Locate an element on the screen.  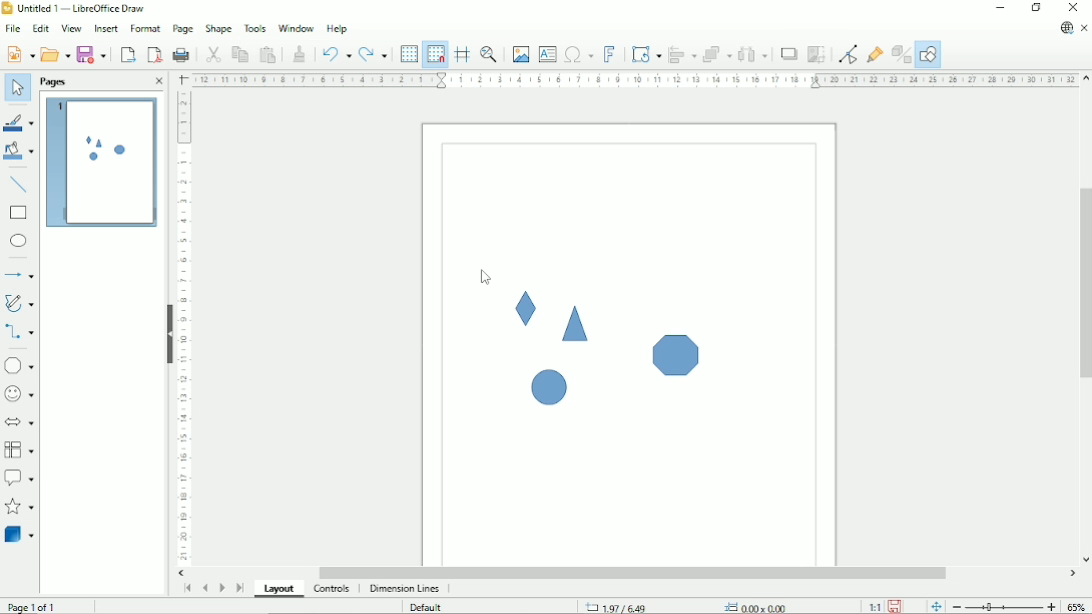
File is located at coordinates (12, 28).